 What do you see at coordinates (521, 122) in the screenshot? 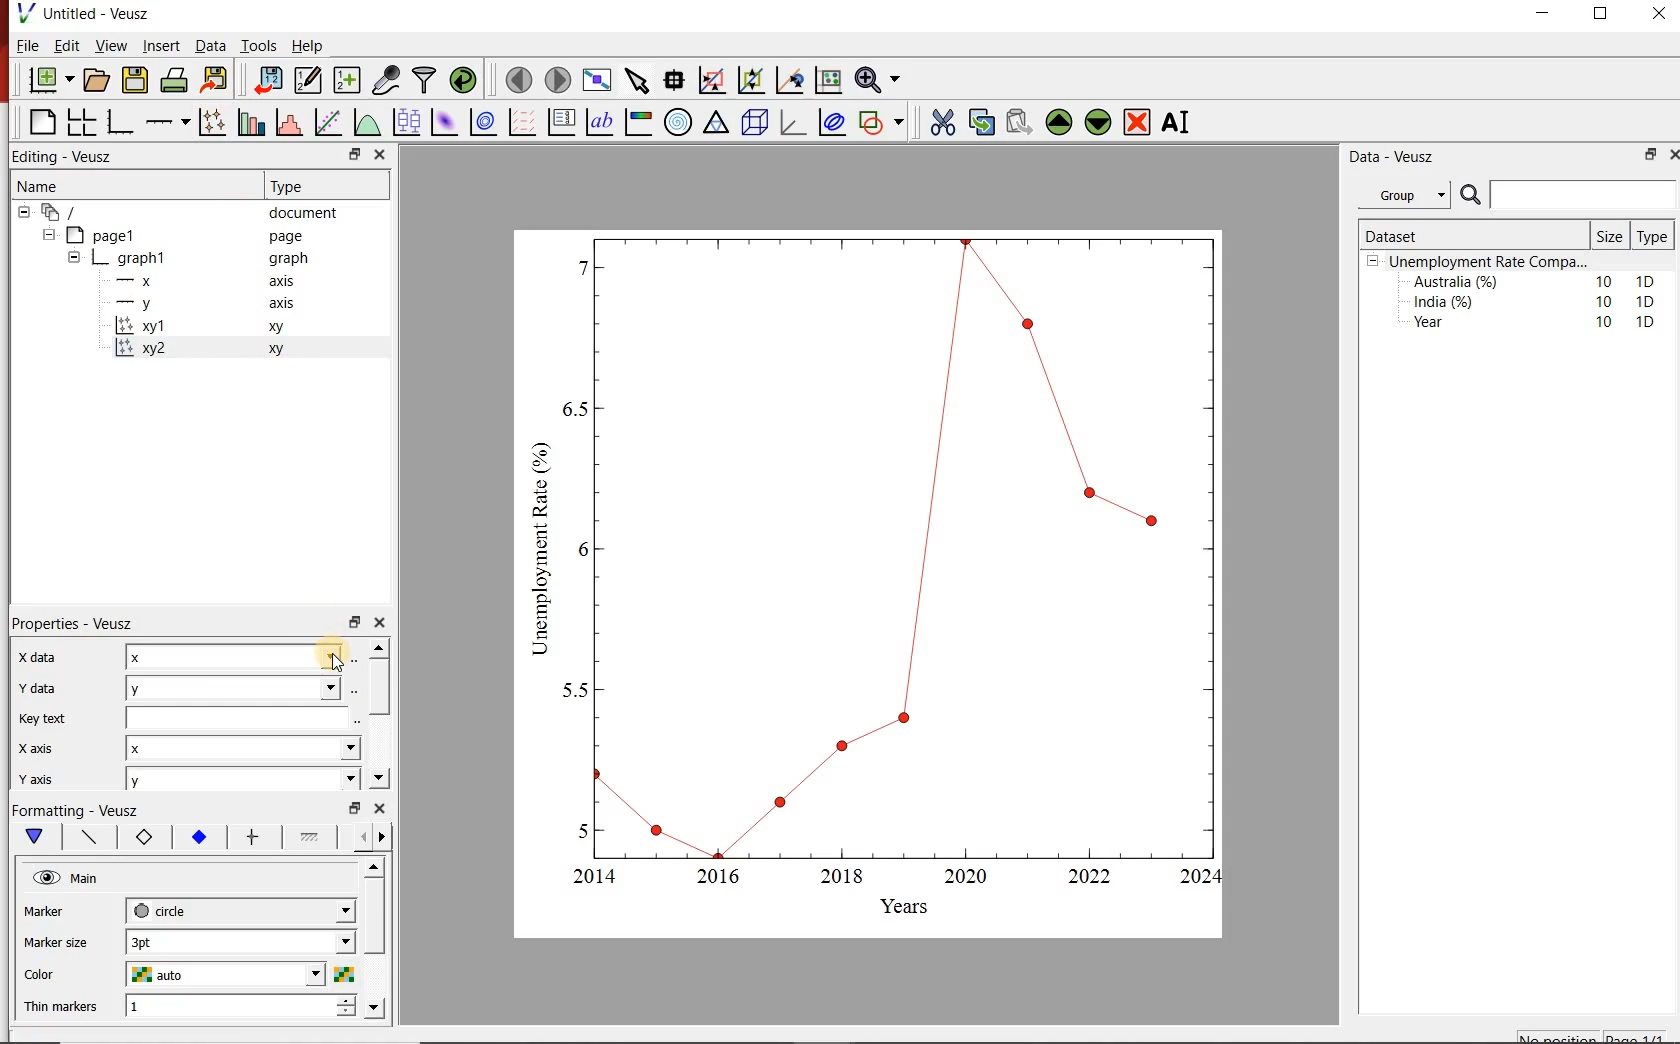
I see `plot vector field` at bounding box center [521, 122].